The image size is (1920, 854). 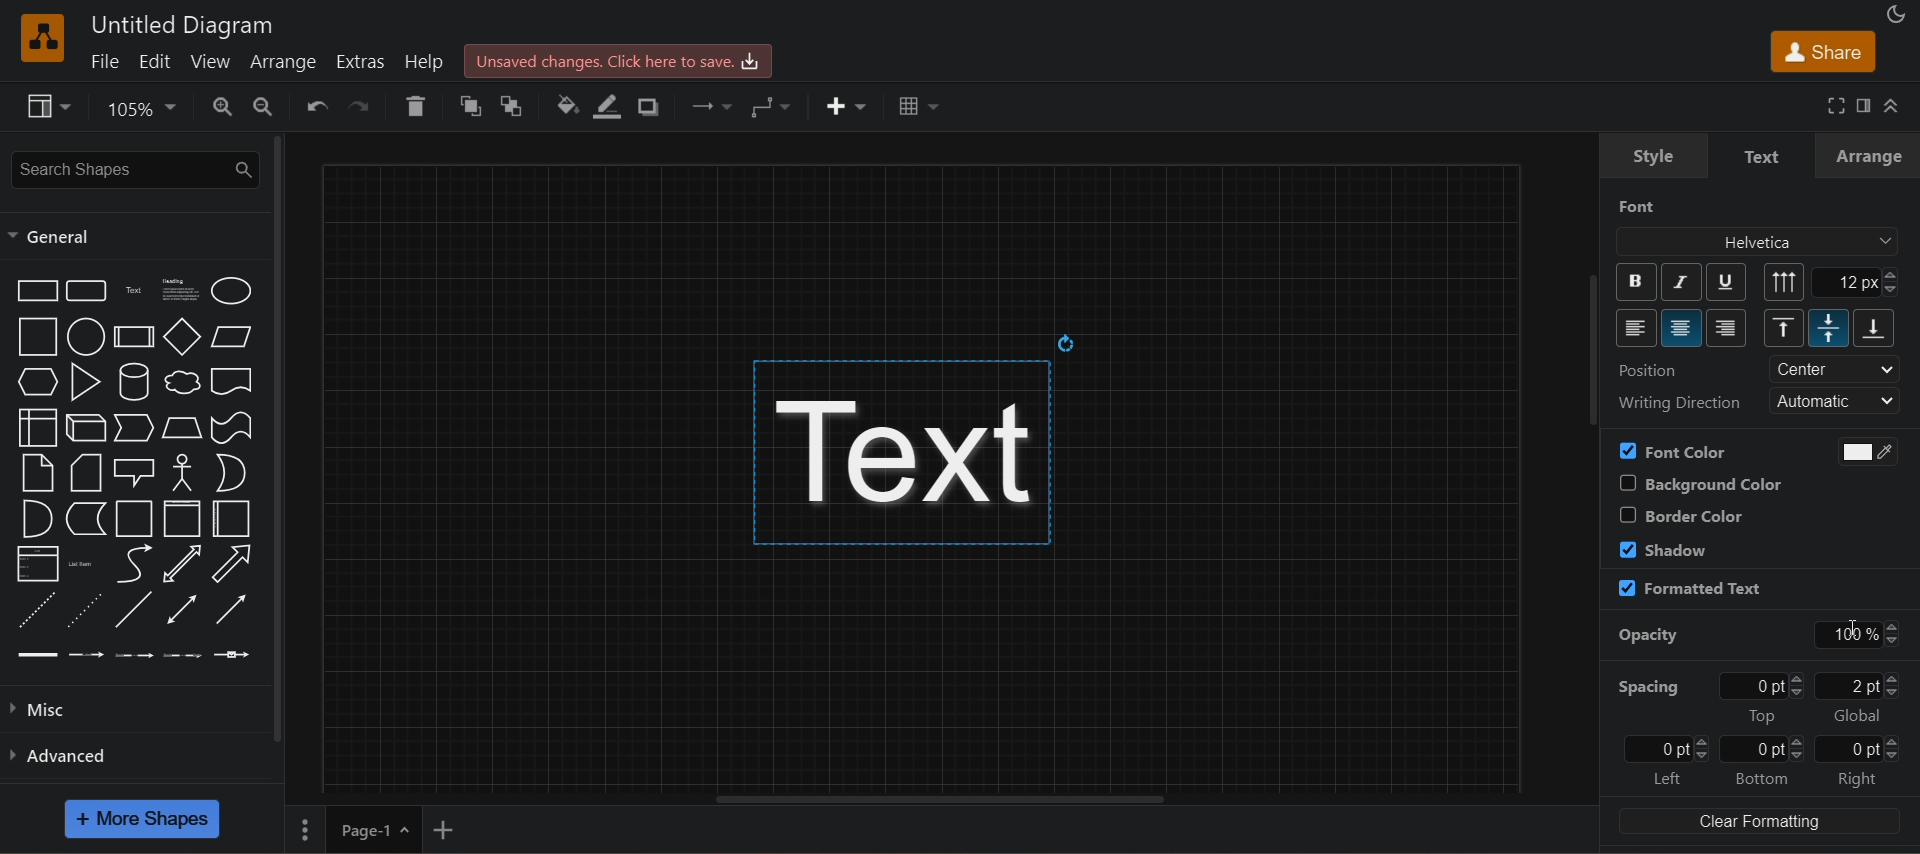 I want to click on 0 pt, so click(x=1860, y=749).